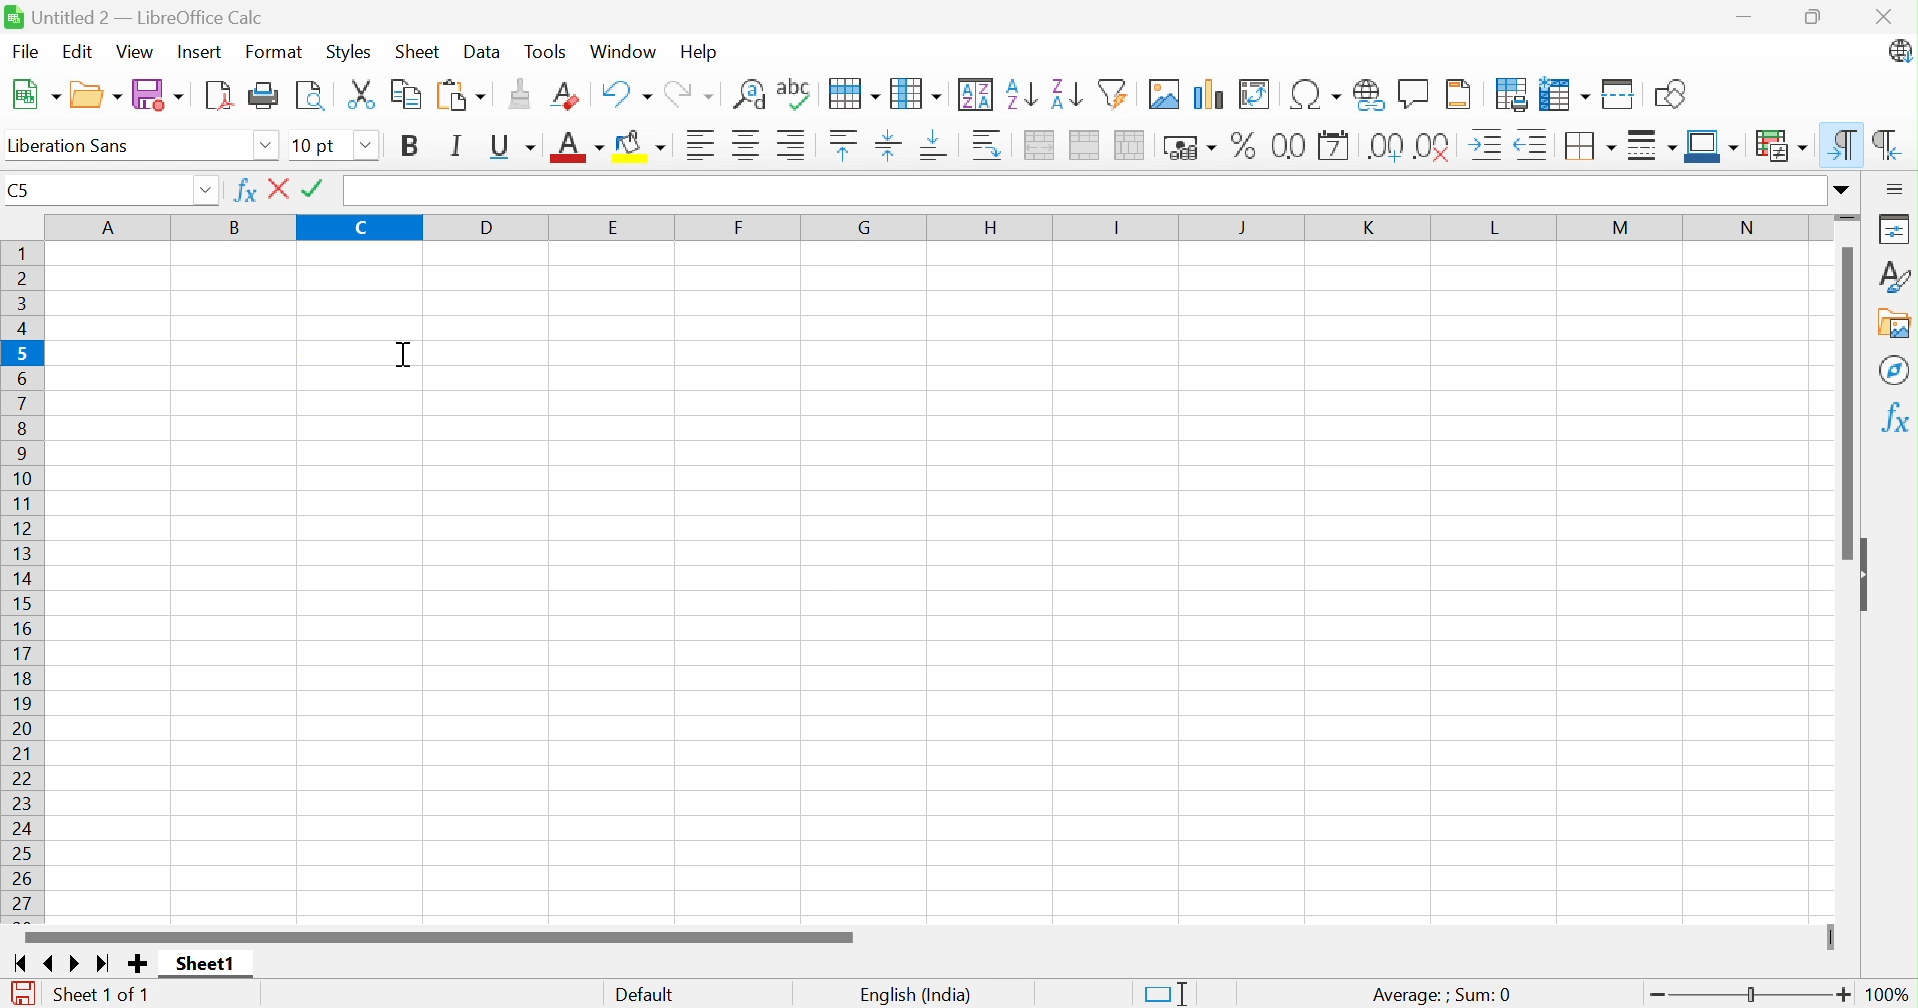  I want to click on Italic, so click(457, 144).